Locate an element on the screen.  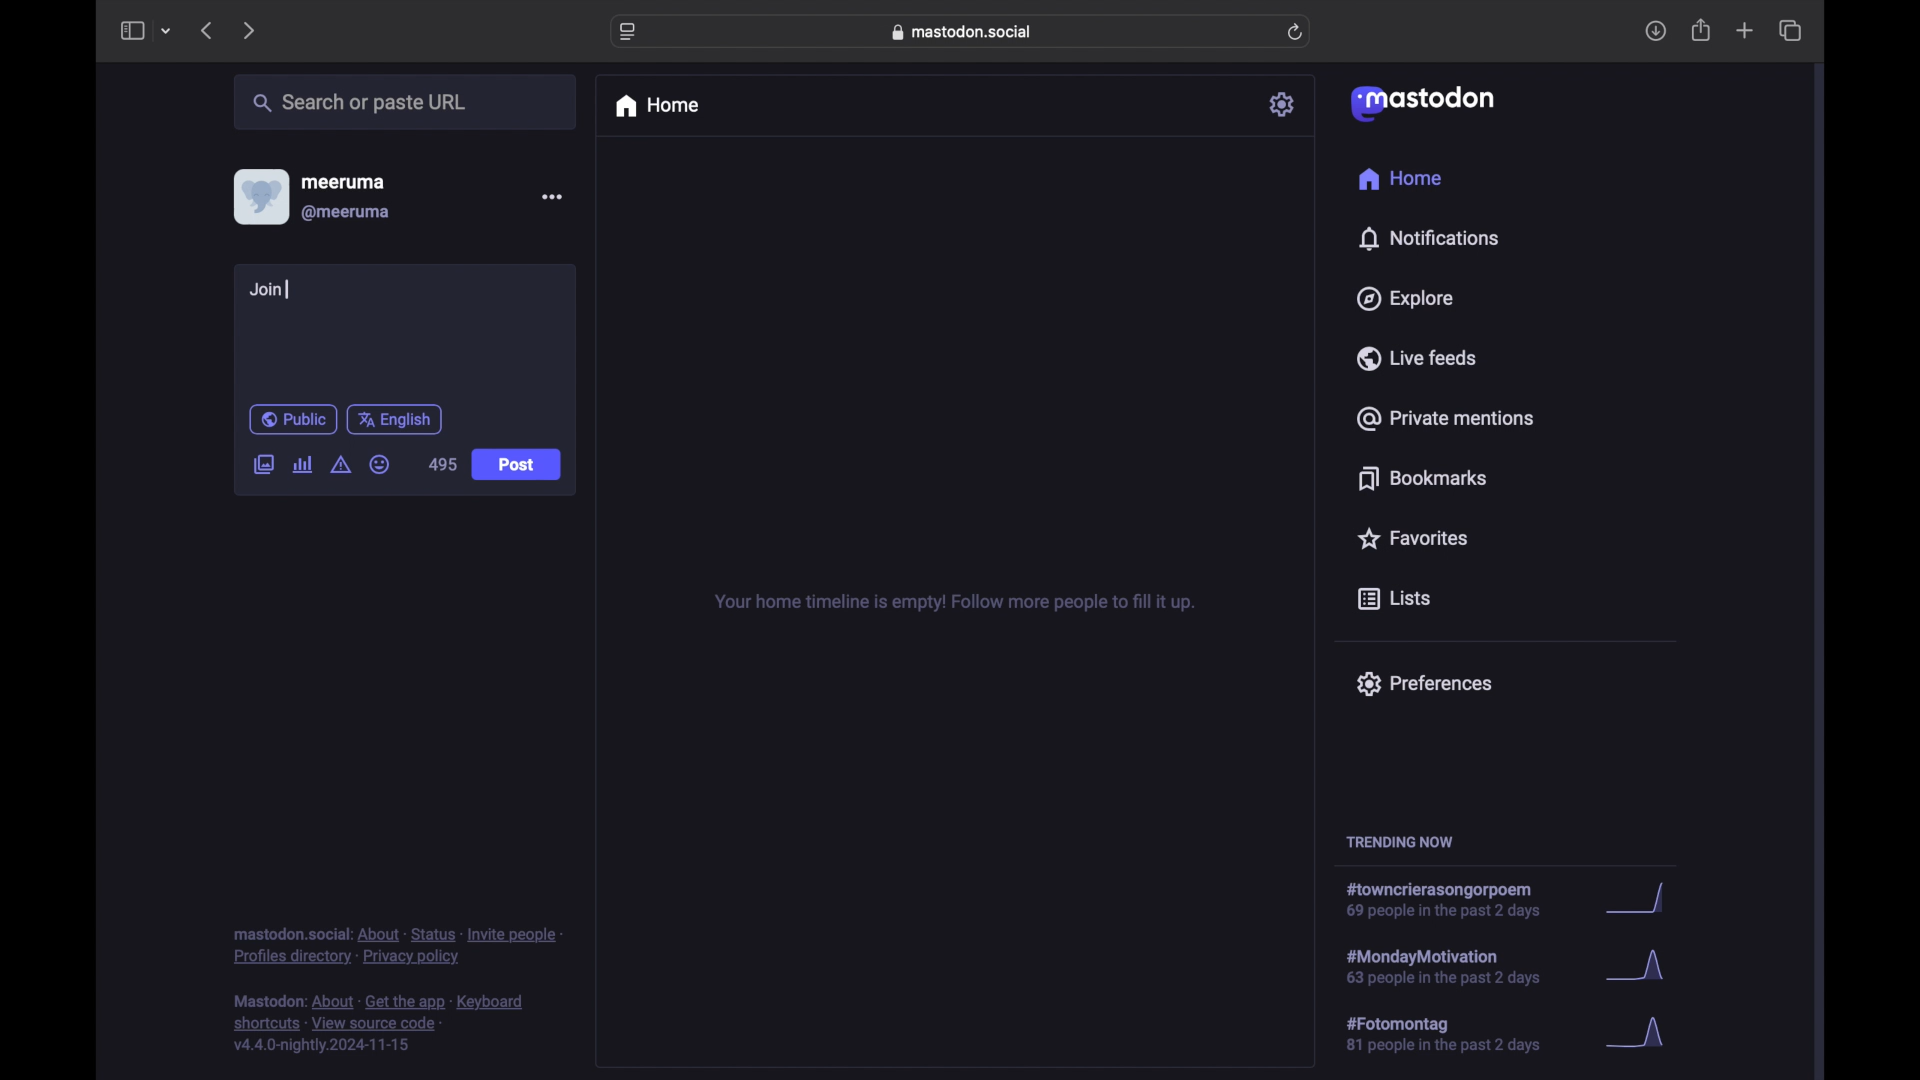
website settings is located at coordinates (630, 32).